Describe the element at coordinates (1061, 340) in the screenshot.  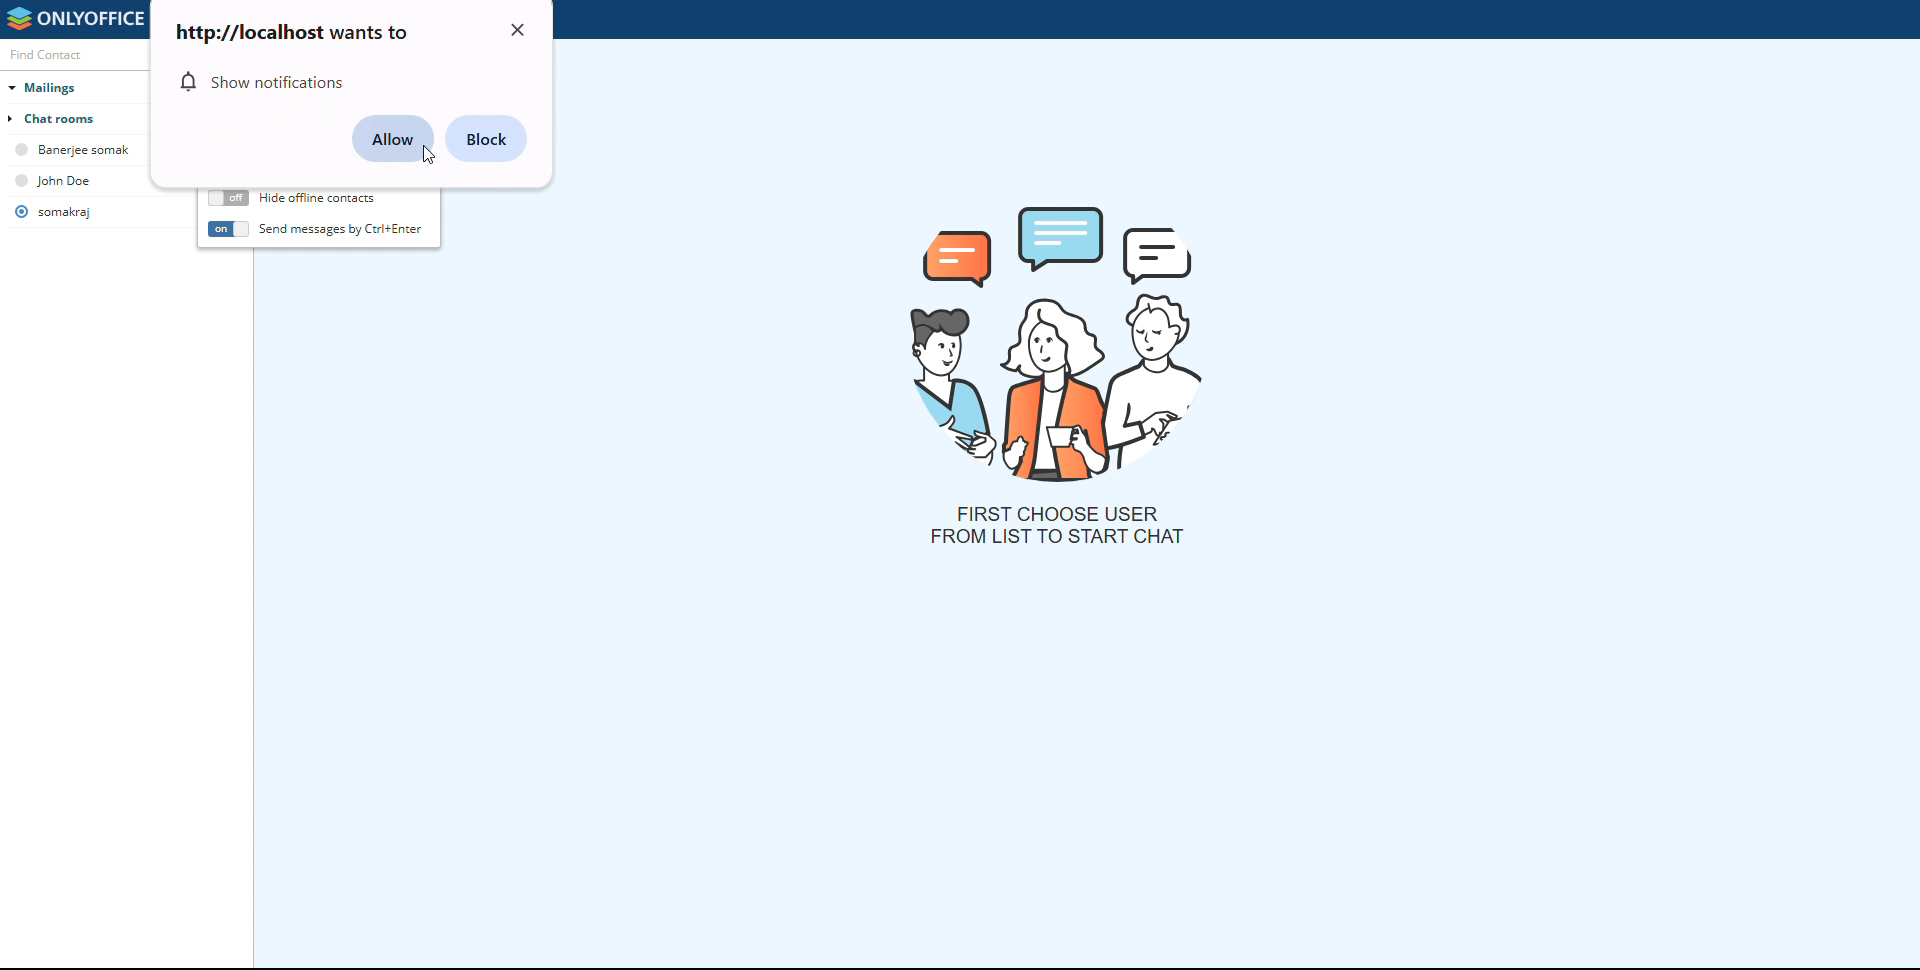
I see `picture` at that location.